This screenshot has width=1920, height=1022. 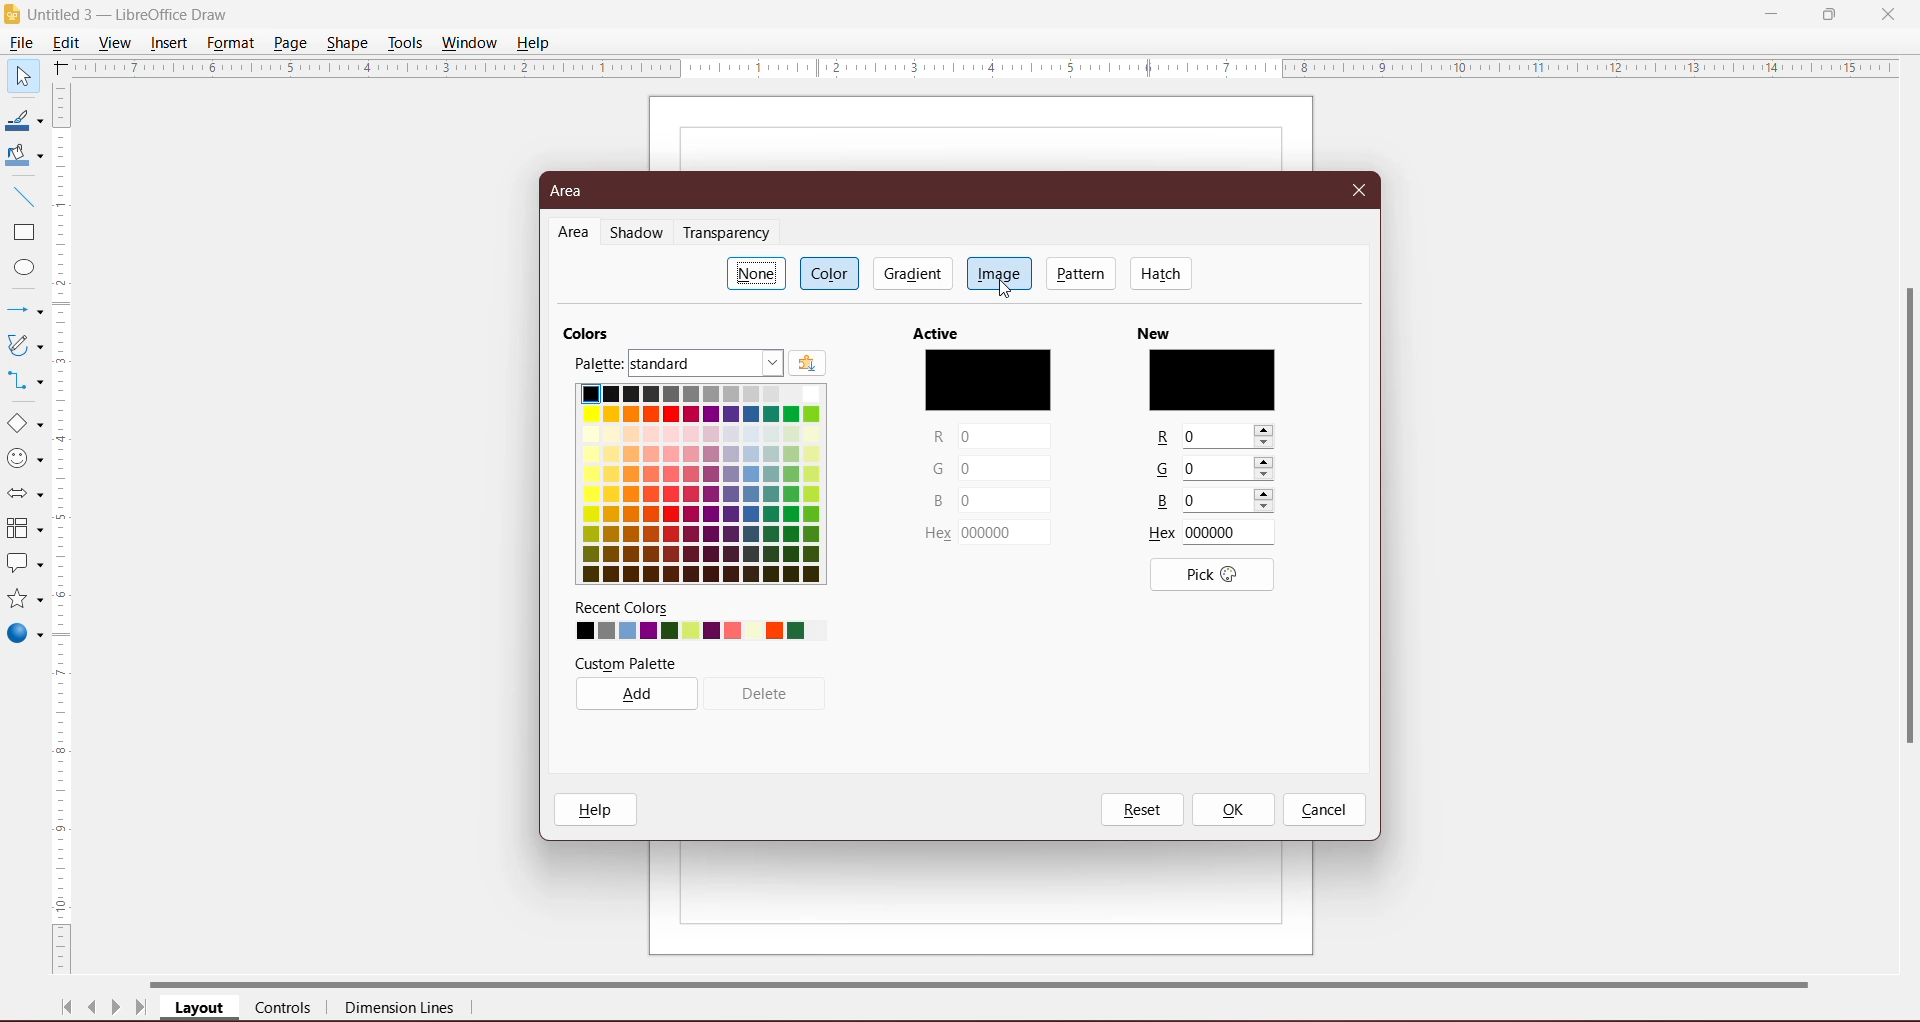 What do you see at coordinates (1214, 378) in the screenshot?
I see `color` at bounding box center [1214, 378].